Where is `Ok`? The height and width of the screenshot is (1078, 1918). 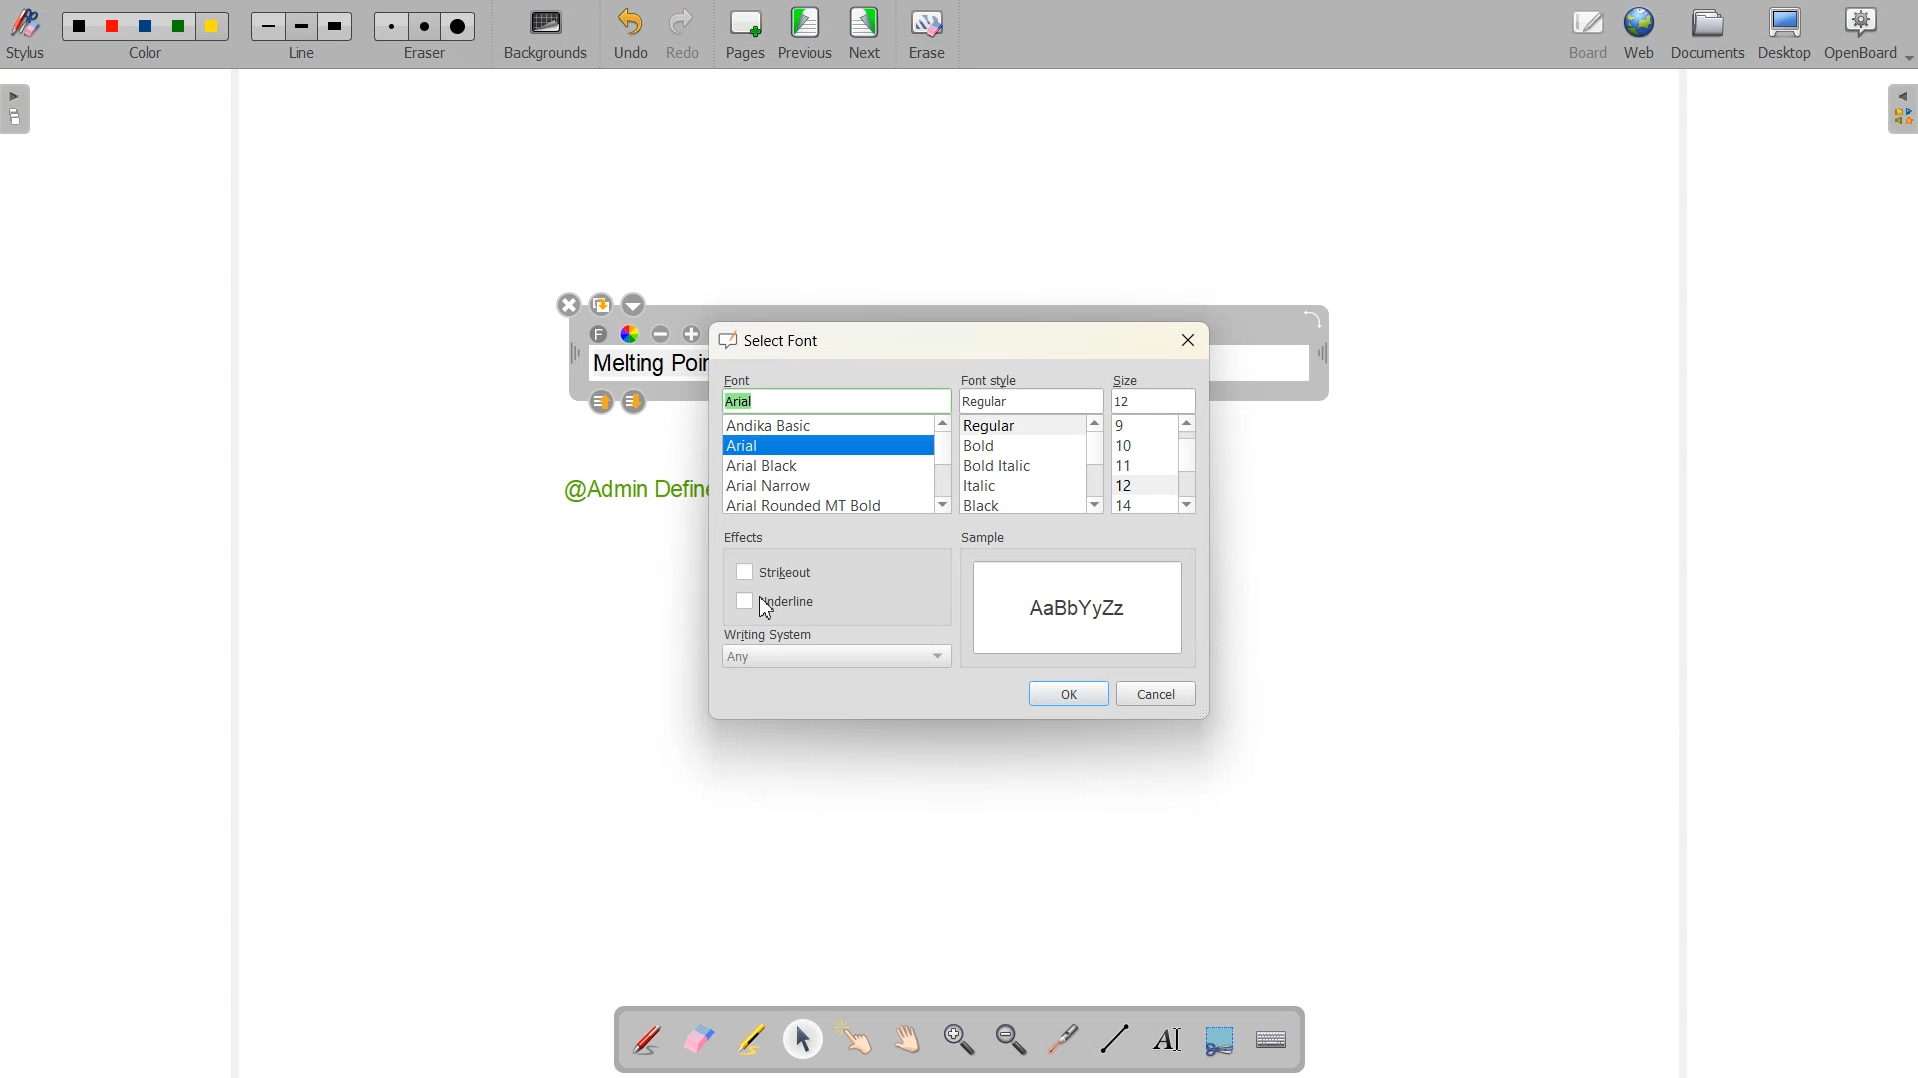 Ok is located at coordinates (1067, 693).